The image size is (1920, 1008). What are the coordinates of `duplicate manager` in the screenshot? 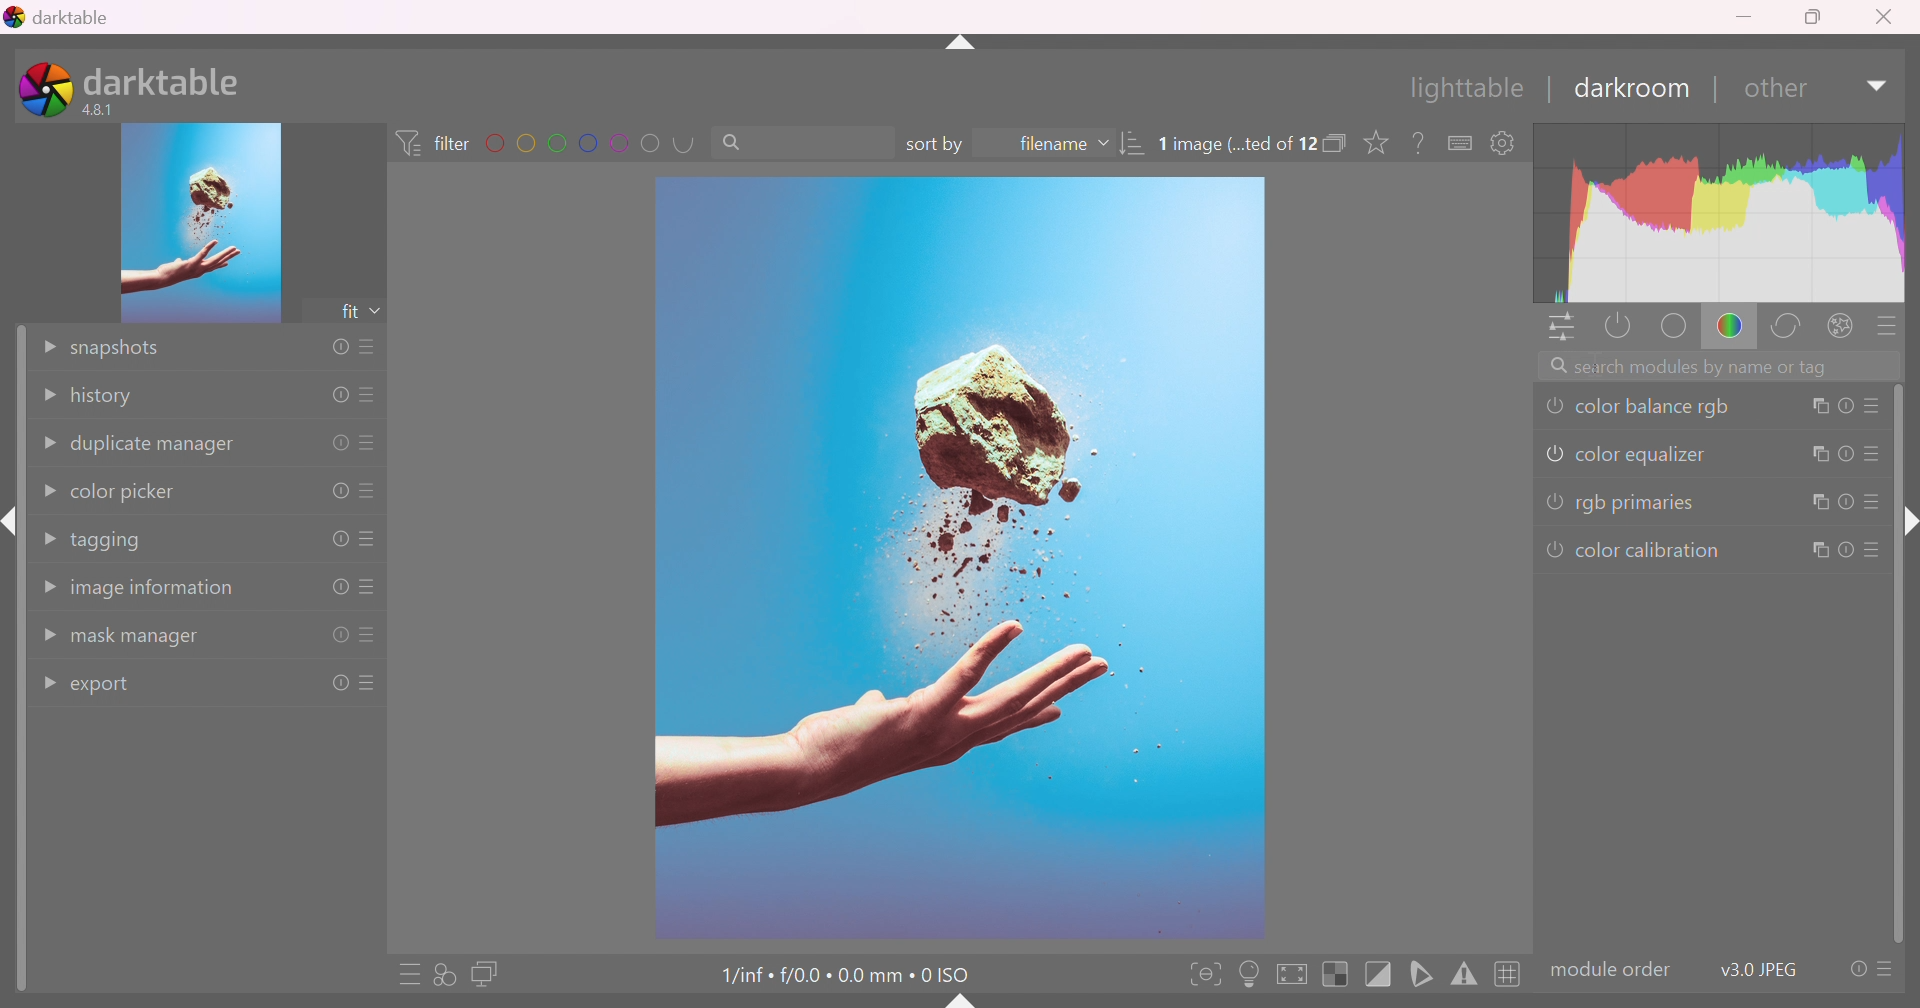 It's located at (160, 444).